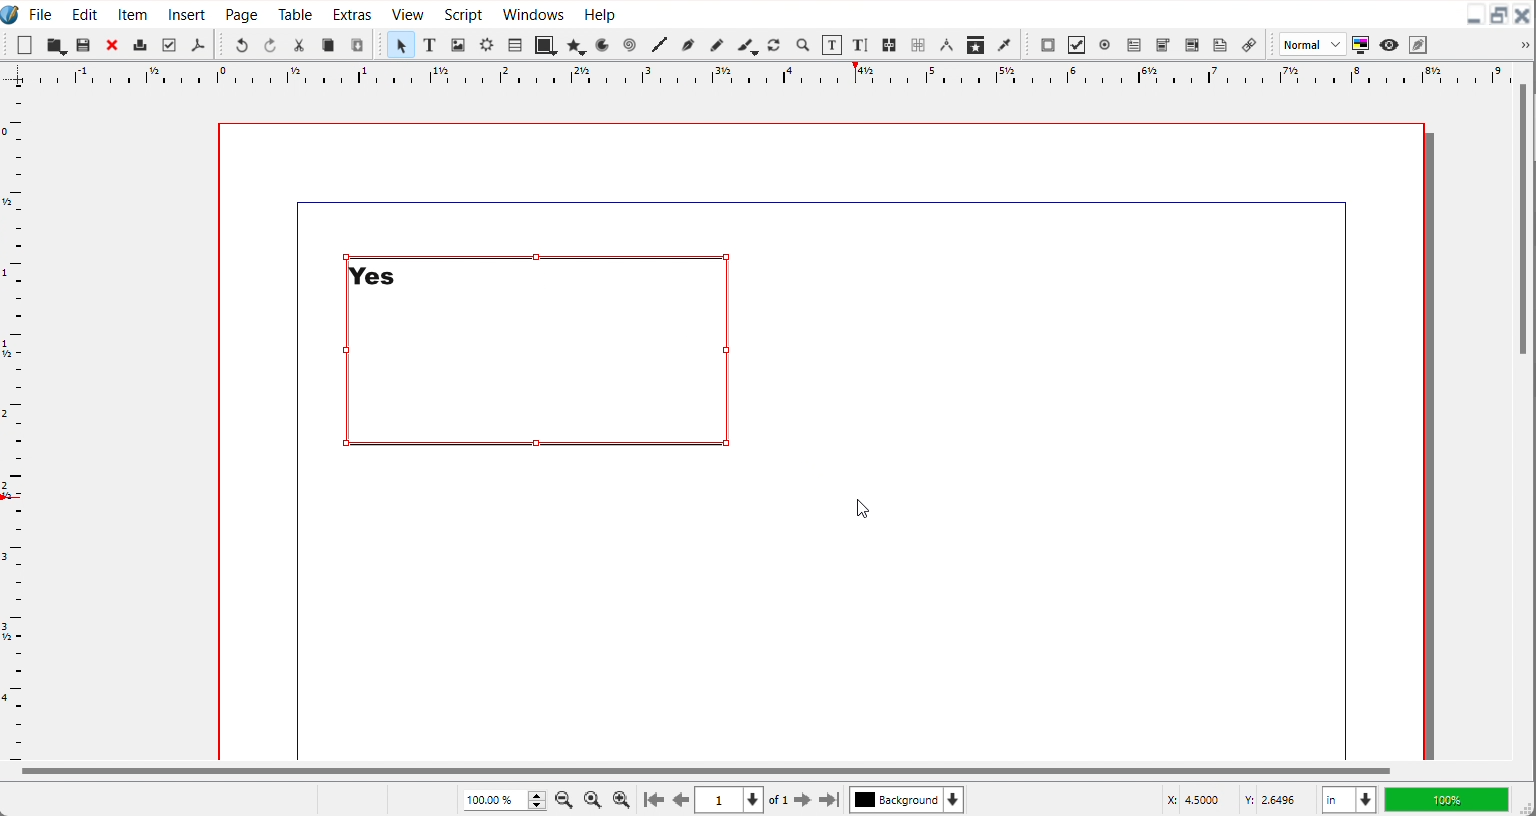 The height and width of the screenshot is (816, 1536). What do you see at coordinates (654, 799) in the screenshot?
I see `Go to first page` at bounding box center [654, 799].